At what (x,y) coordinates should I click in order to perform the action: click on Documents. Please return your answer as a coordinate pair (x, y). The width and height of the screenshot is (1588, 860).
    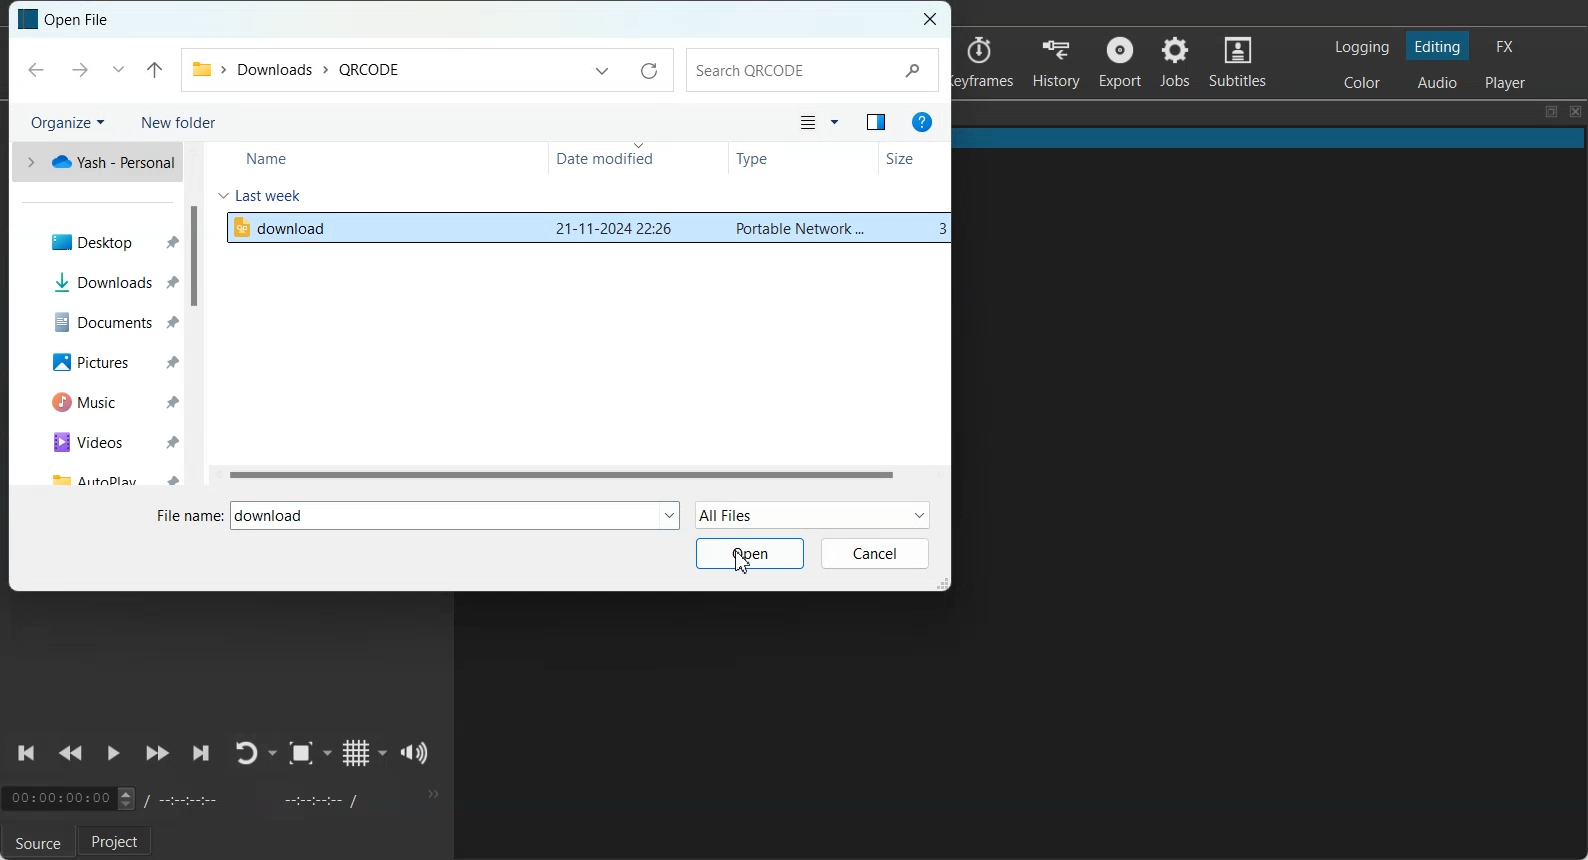
    Looking at the image, I should click on (104, 321).